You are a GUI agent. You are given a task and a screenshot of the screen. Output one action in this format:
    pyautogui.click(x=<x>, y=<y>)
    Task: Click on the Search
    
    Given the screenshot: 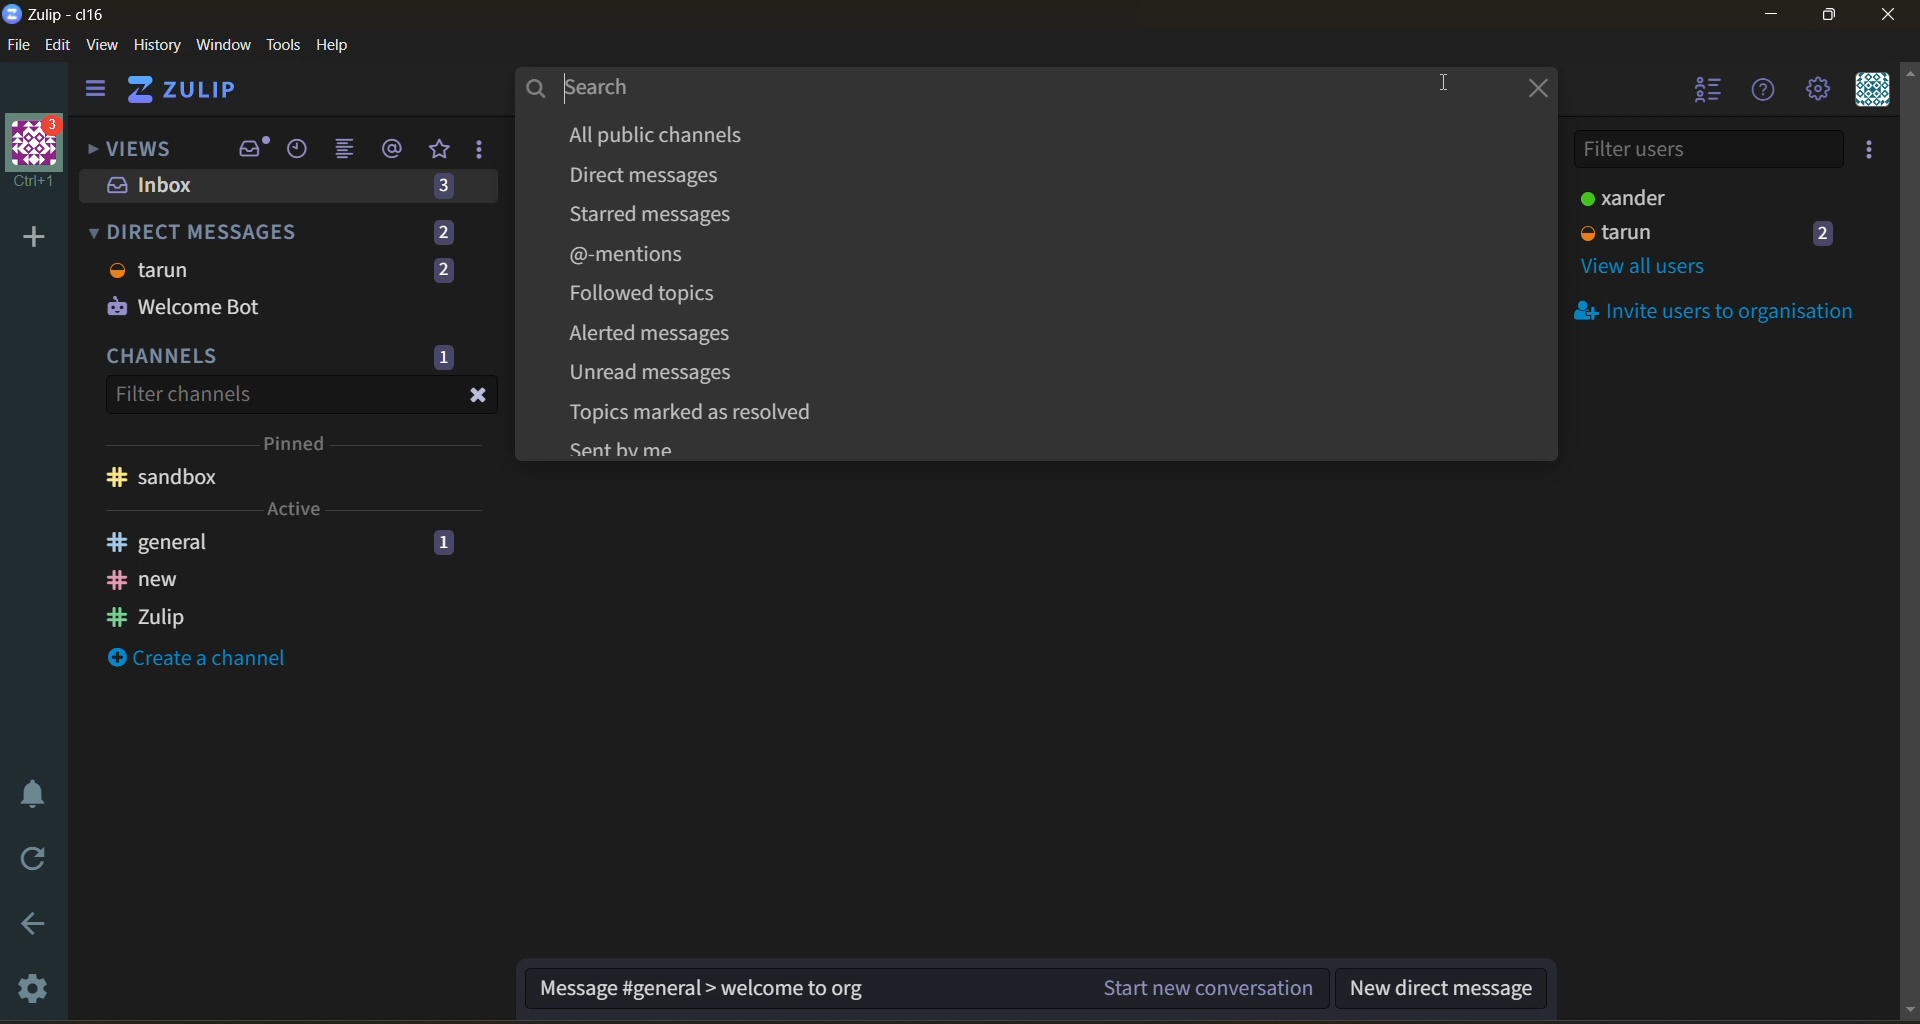 What is the action you would take?
    pyautogui.click(x=577, y=89)
    